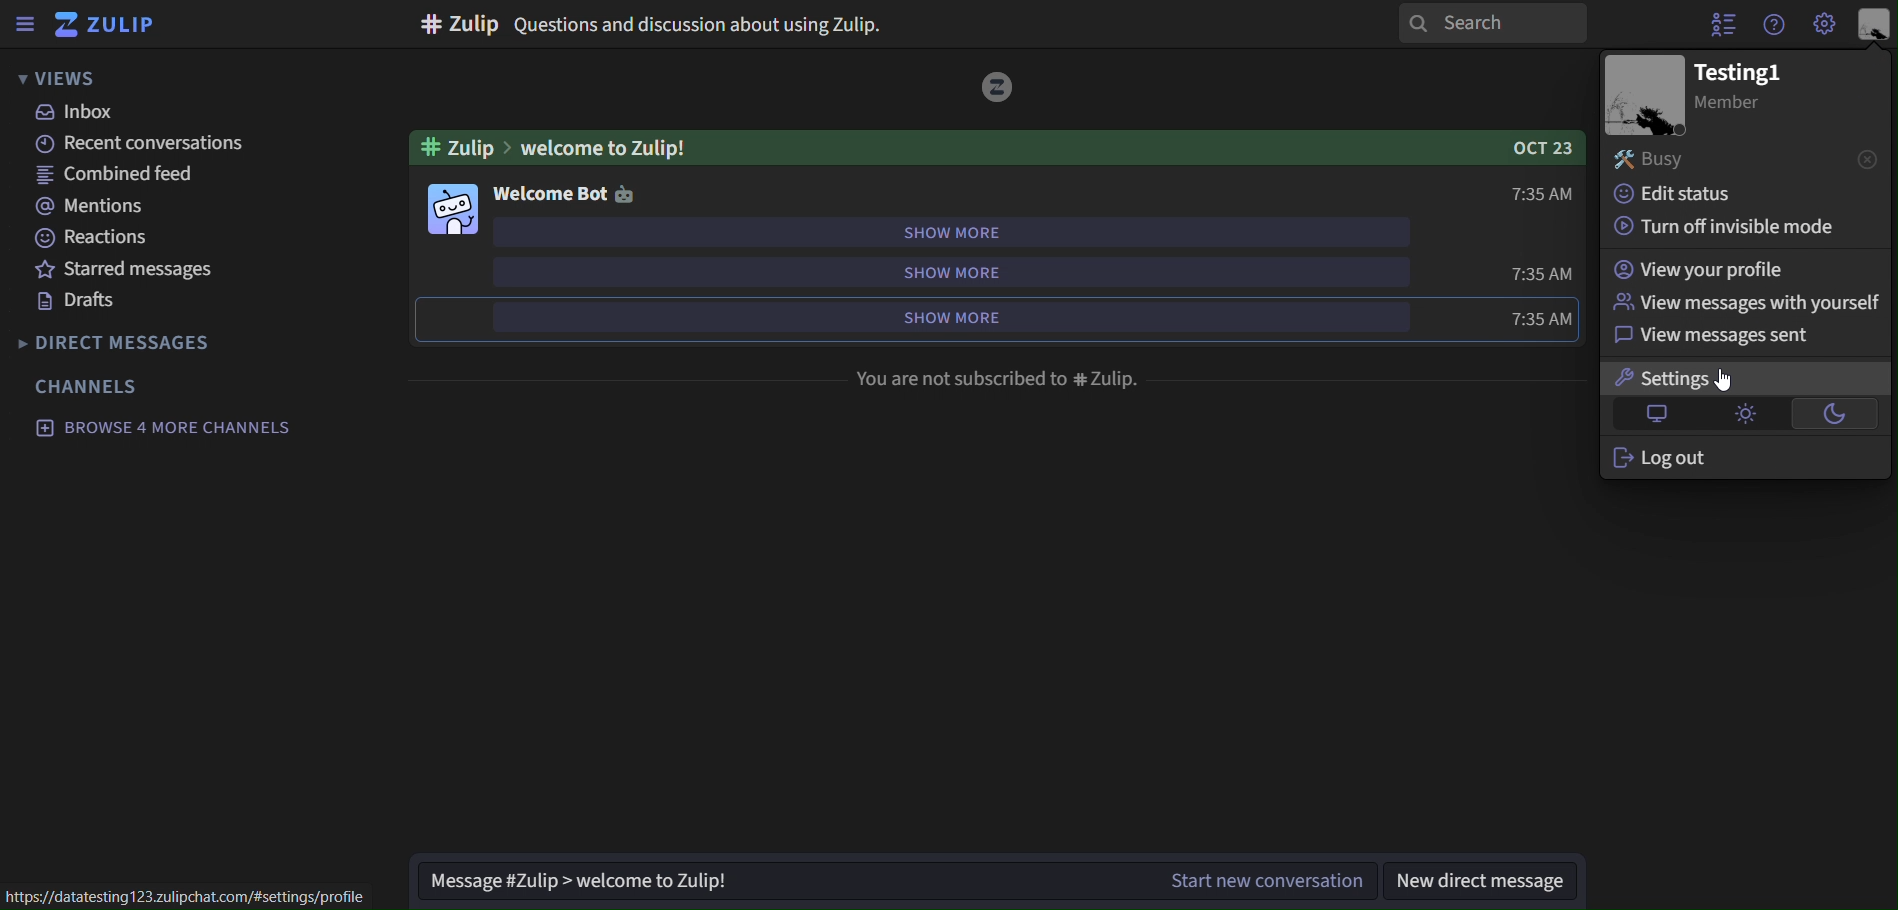 This screenshot has height=910, width=1898. I want to click on OCT 23, so click(1535, 148).